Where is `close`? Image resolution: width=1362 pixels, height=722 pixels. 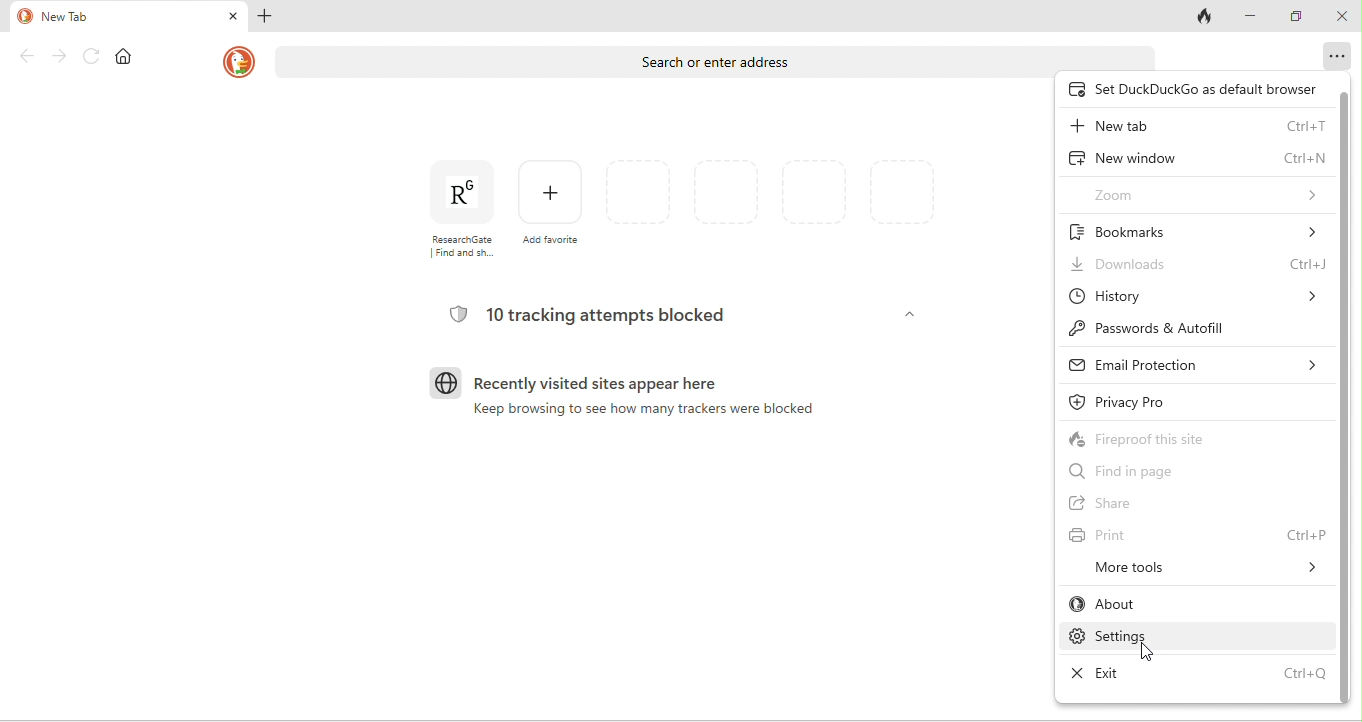 close is located at coordinates (231, 16).